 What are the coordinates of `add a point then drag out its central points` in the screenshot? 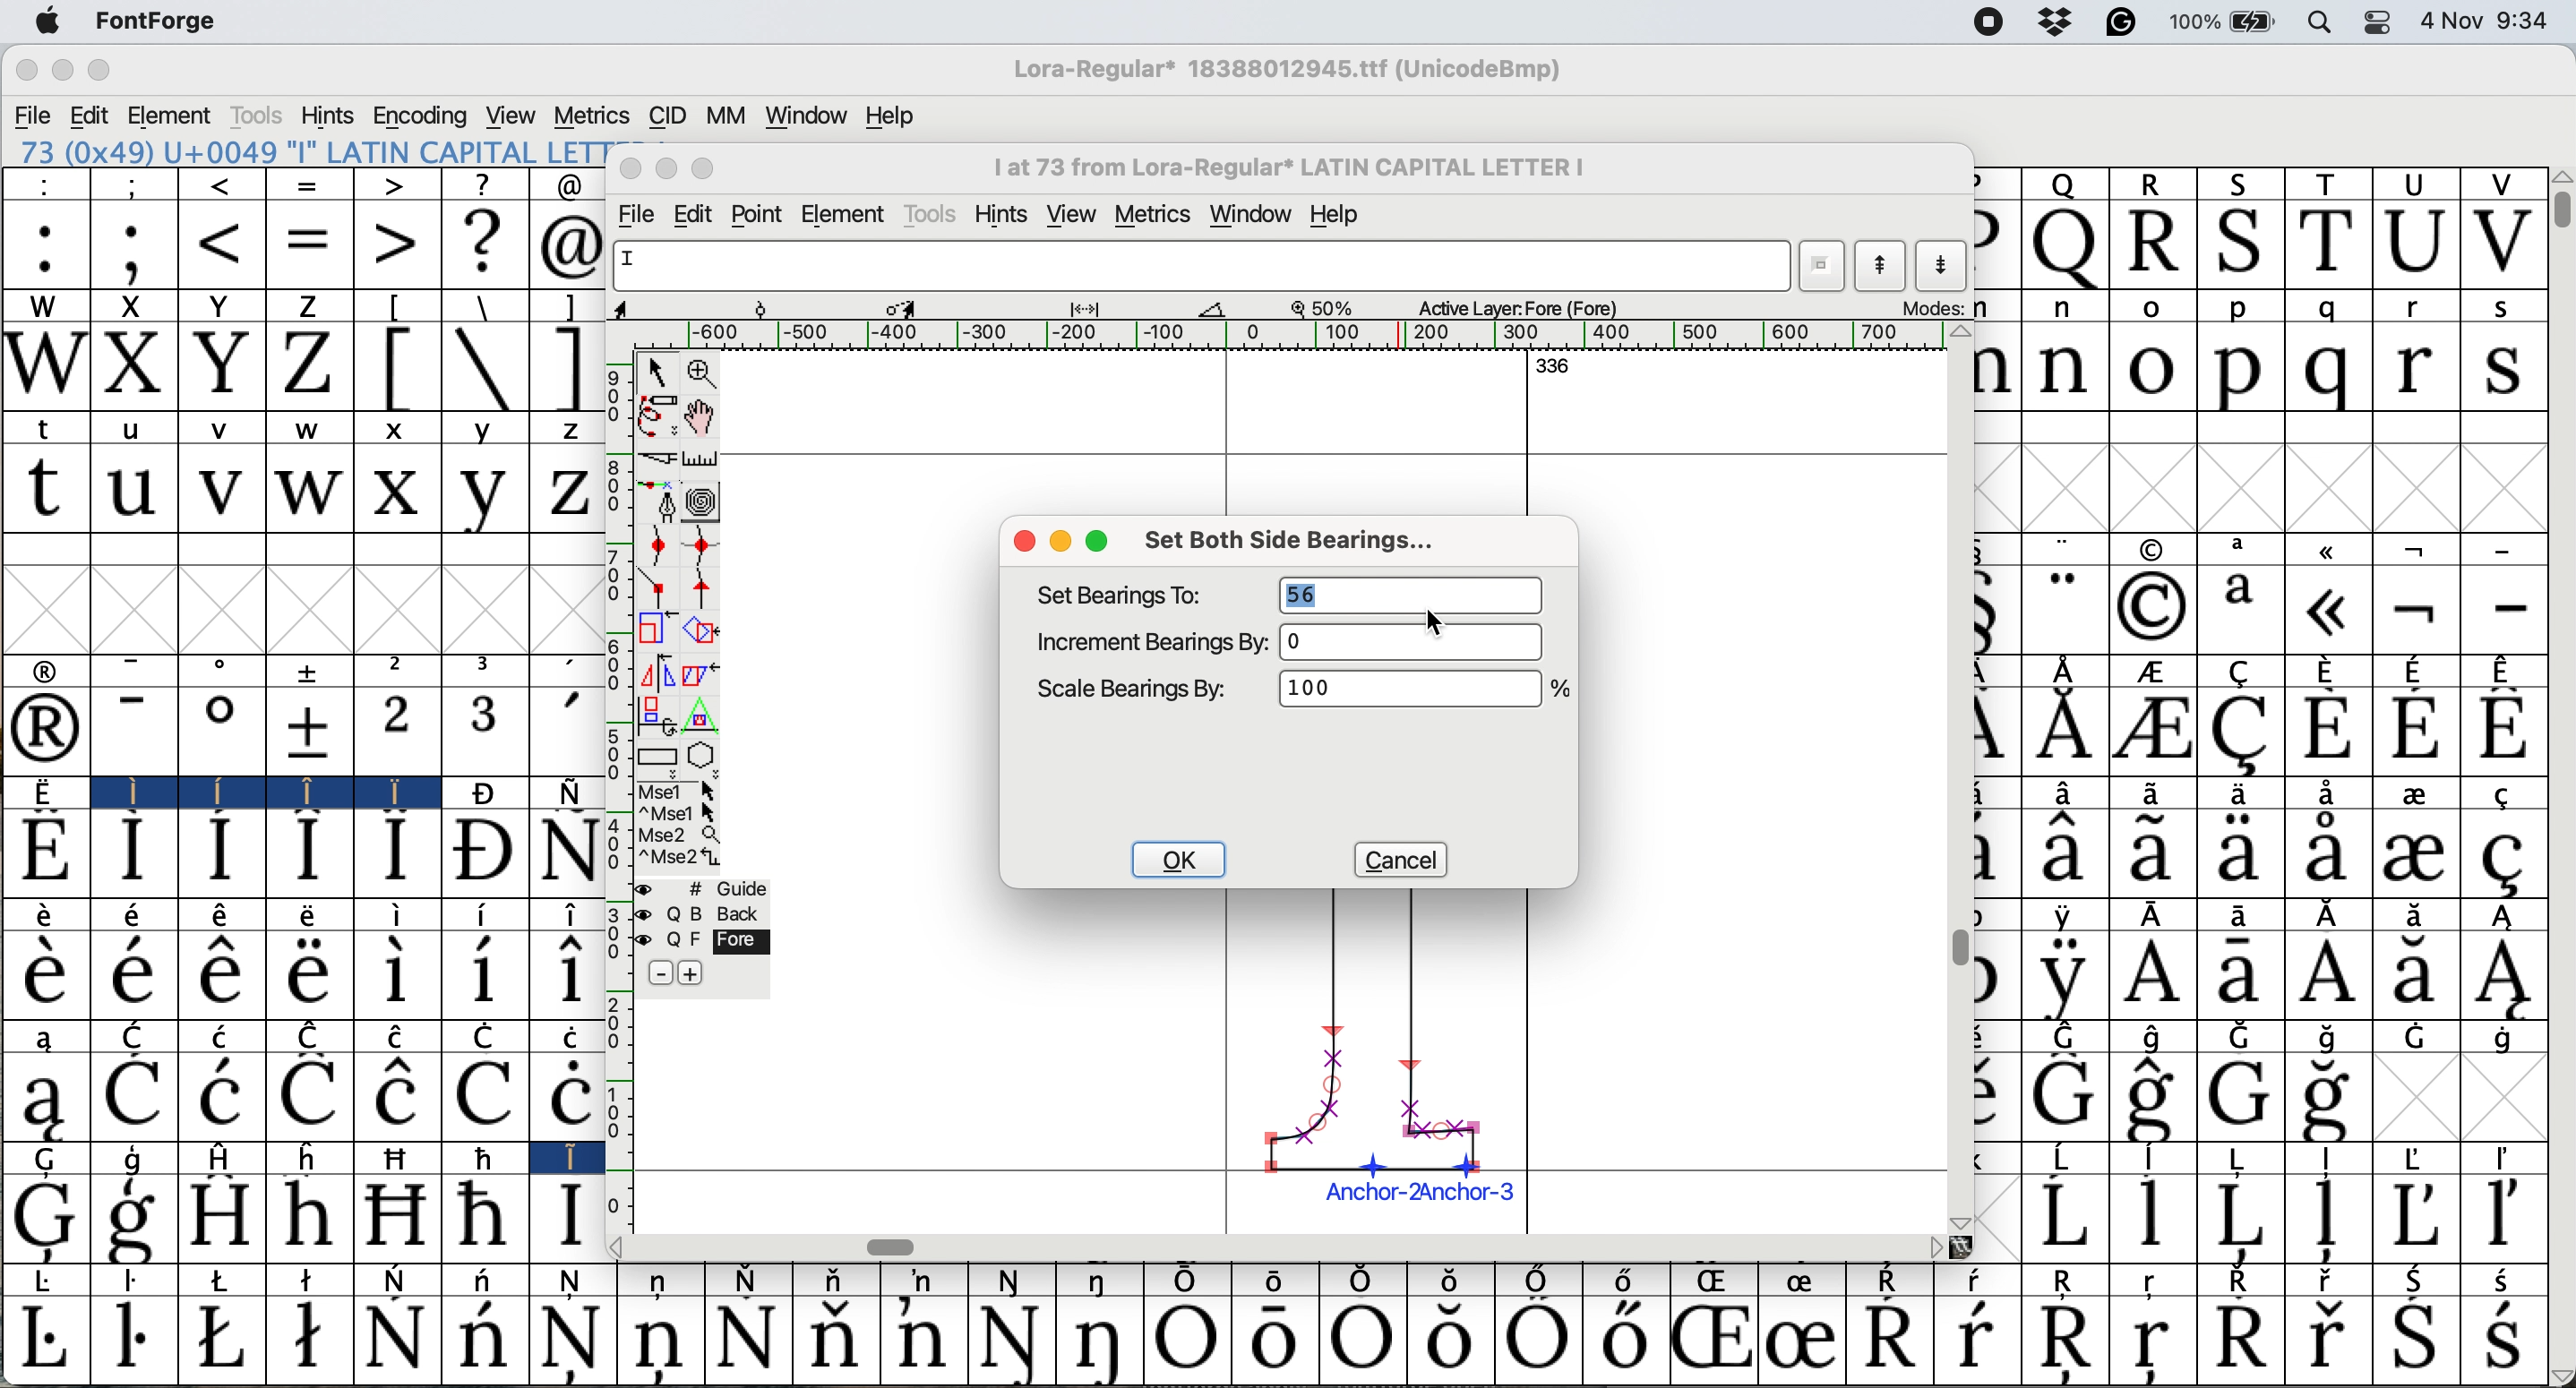 It's located at (660, 503).